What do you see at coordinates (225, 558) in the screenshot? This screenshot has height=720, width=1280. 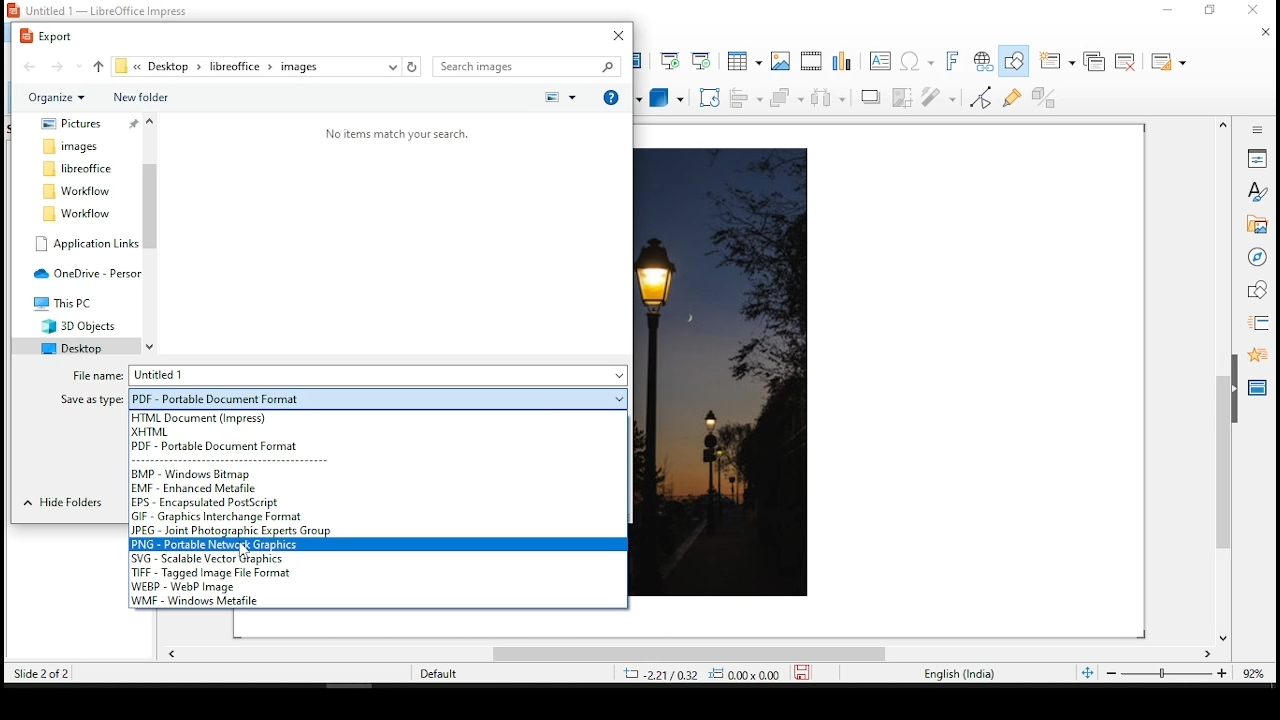 I see `svg` at bounding box center [225, 558].